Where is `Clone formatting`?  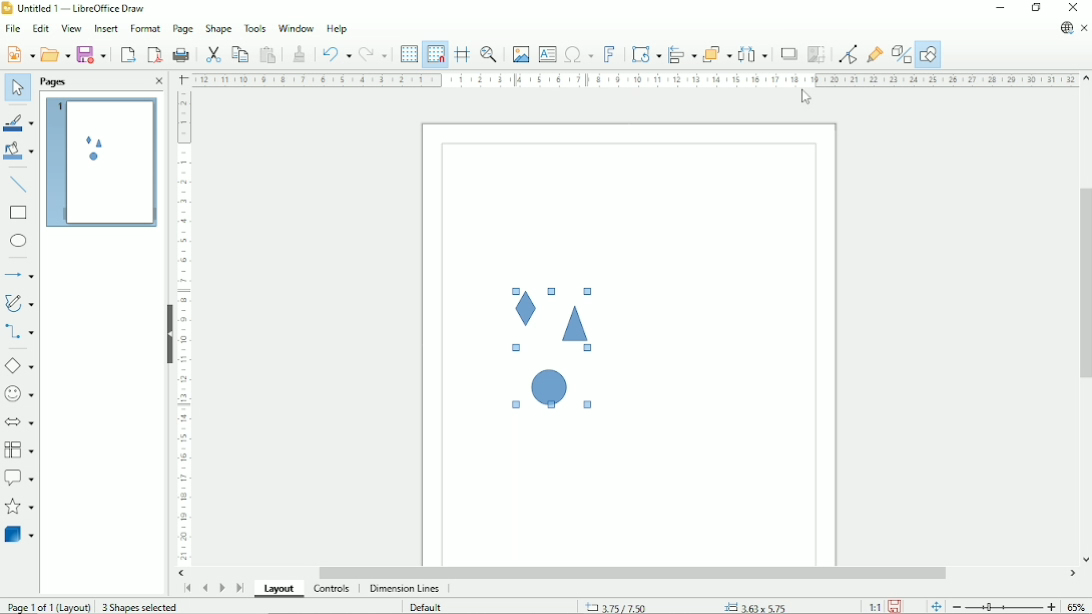
Clone formatting is located at coordinates (300, 53).